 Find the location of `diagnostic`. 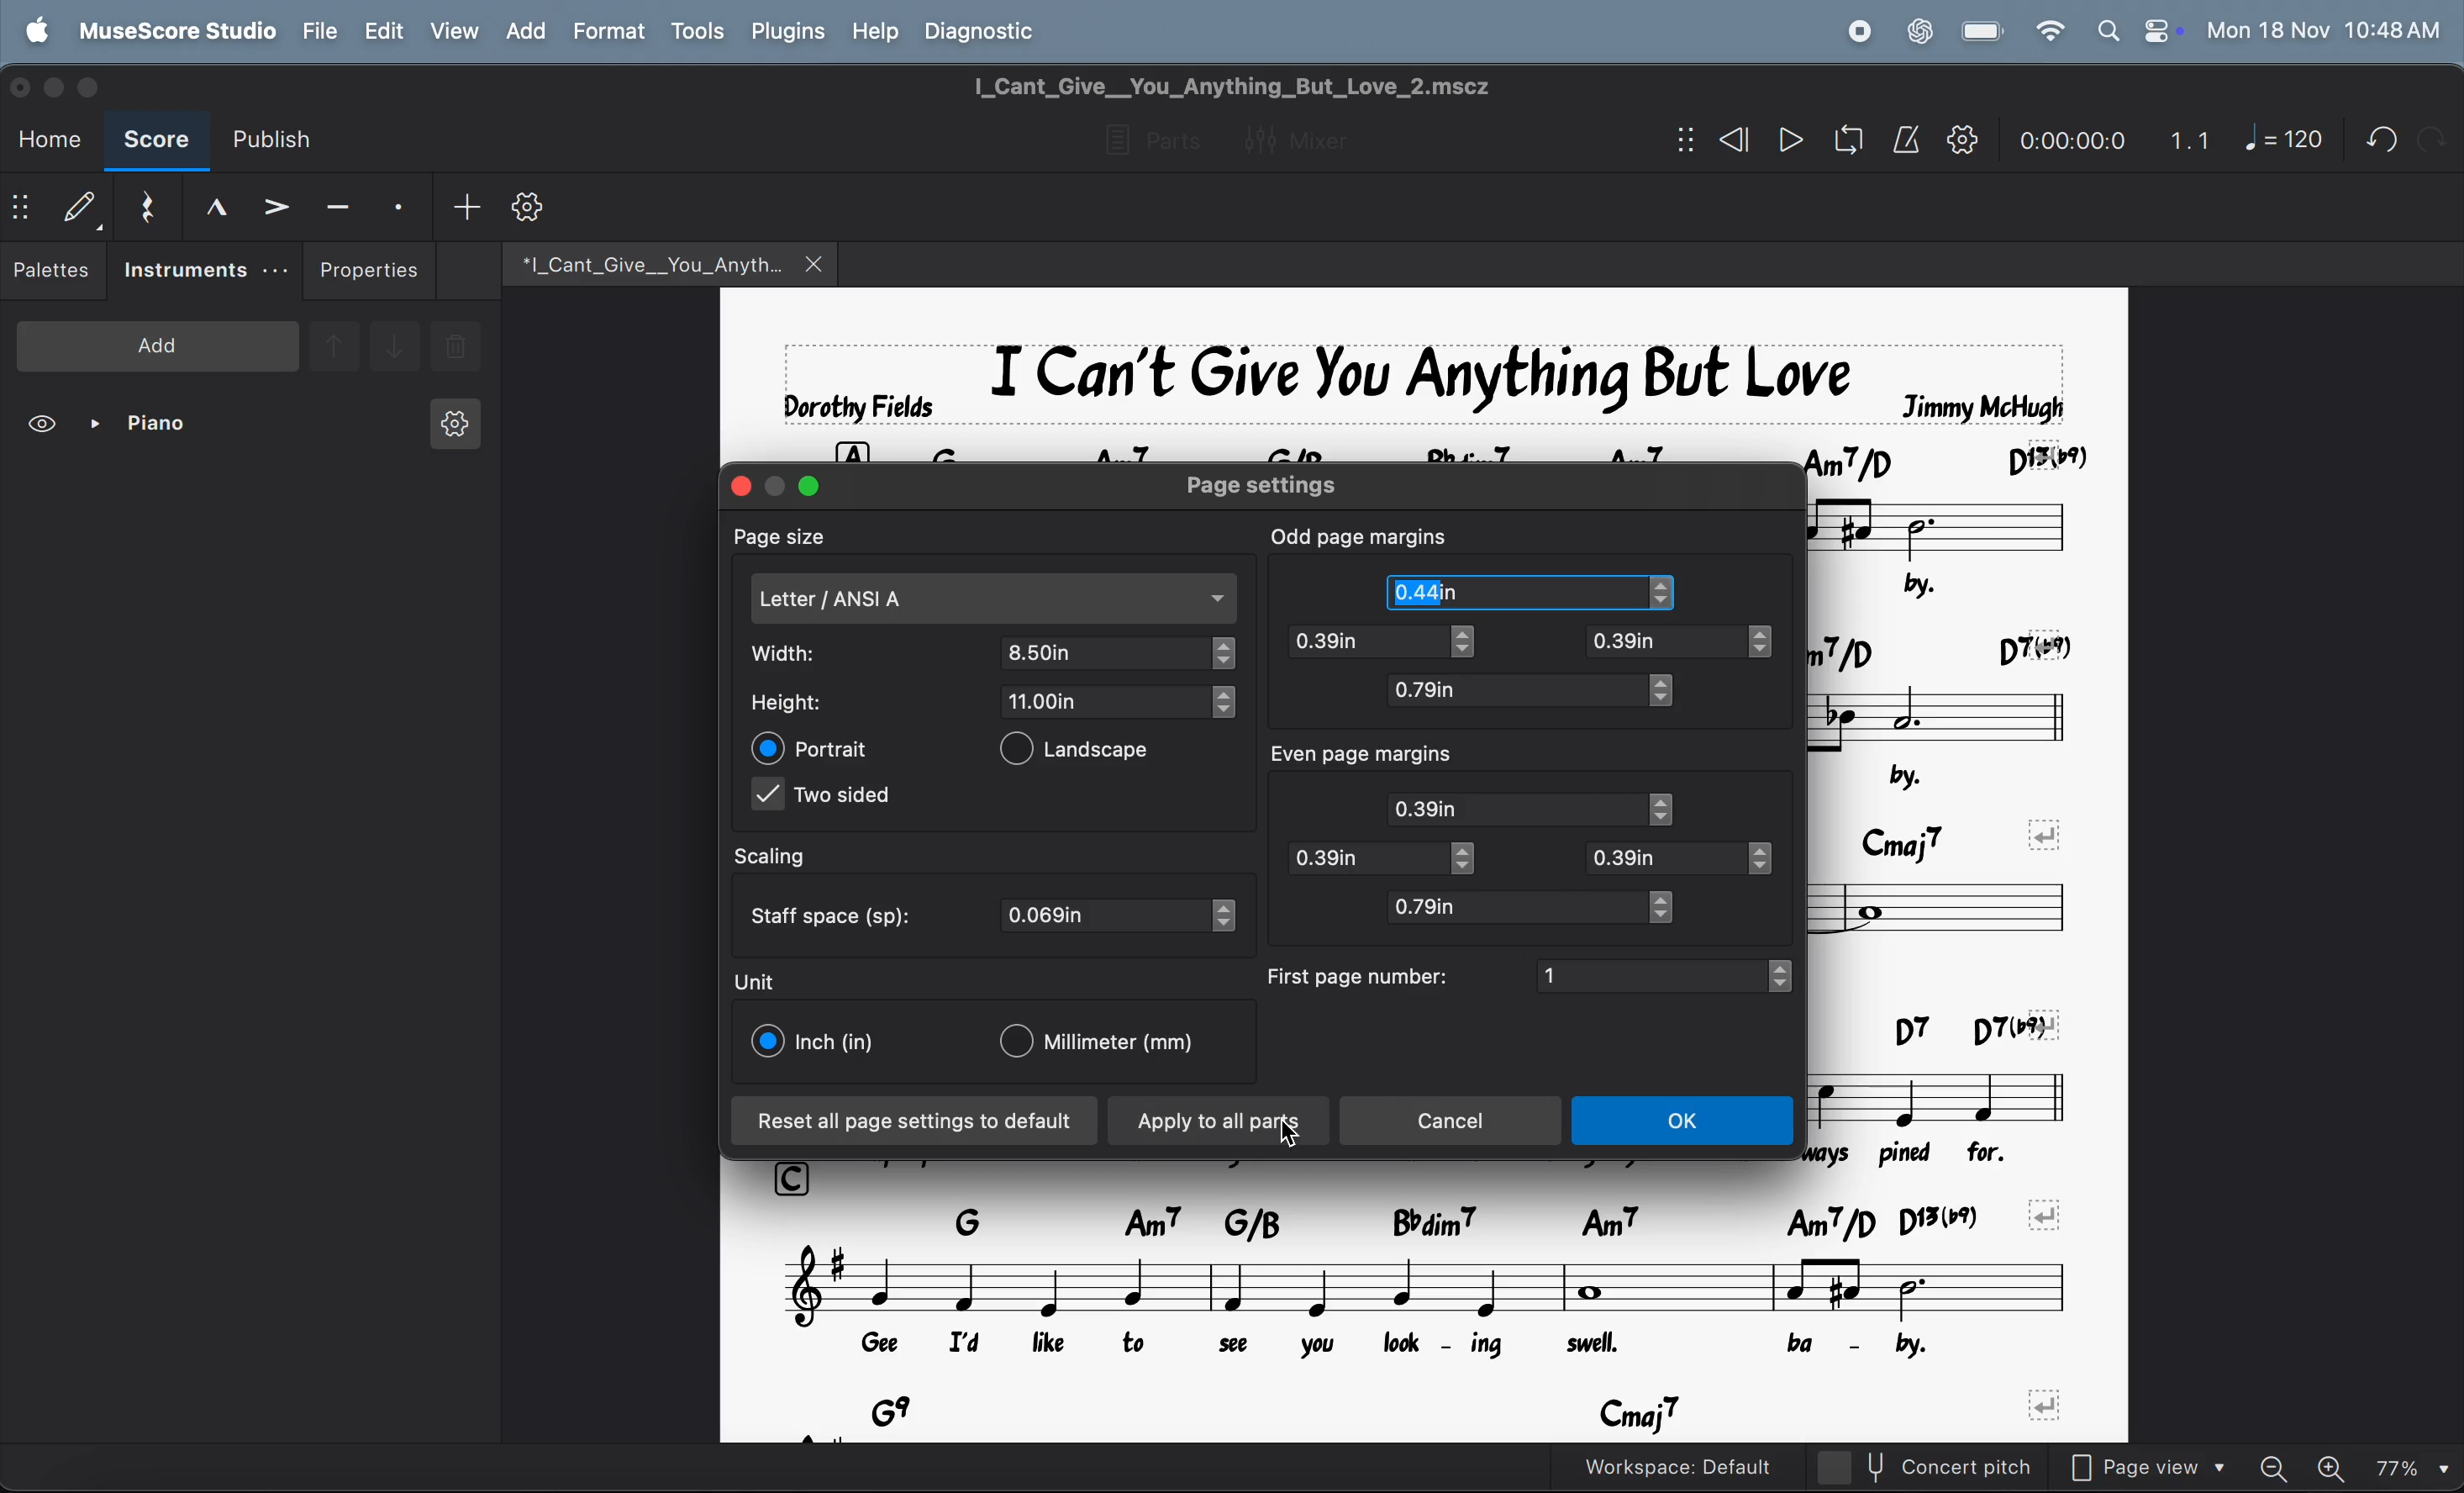

diagnostic is located at coordinates (991, 30).